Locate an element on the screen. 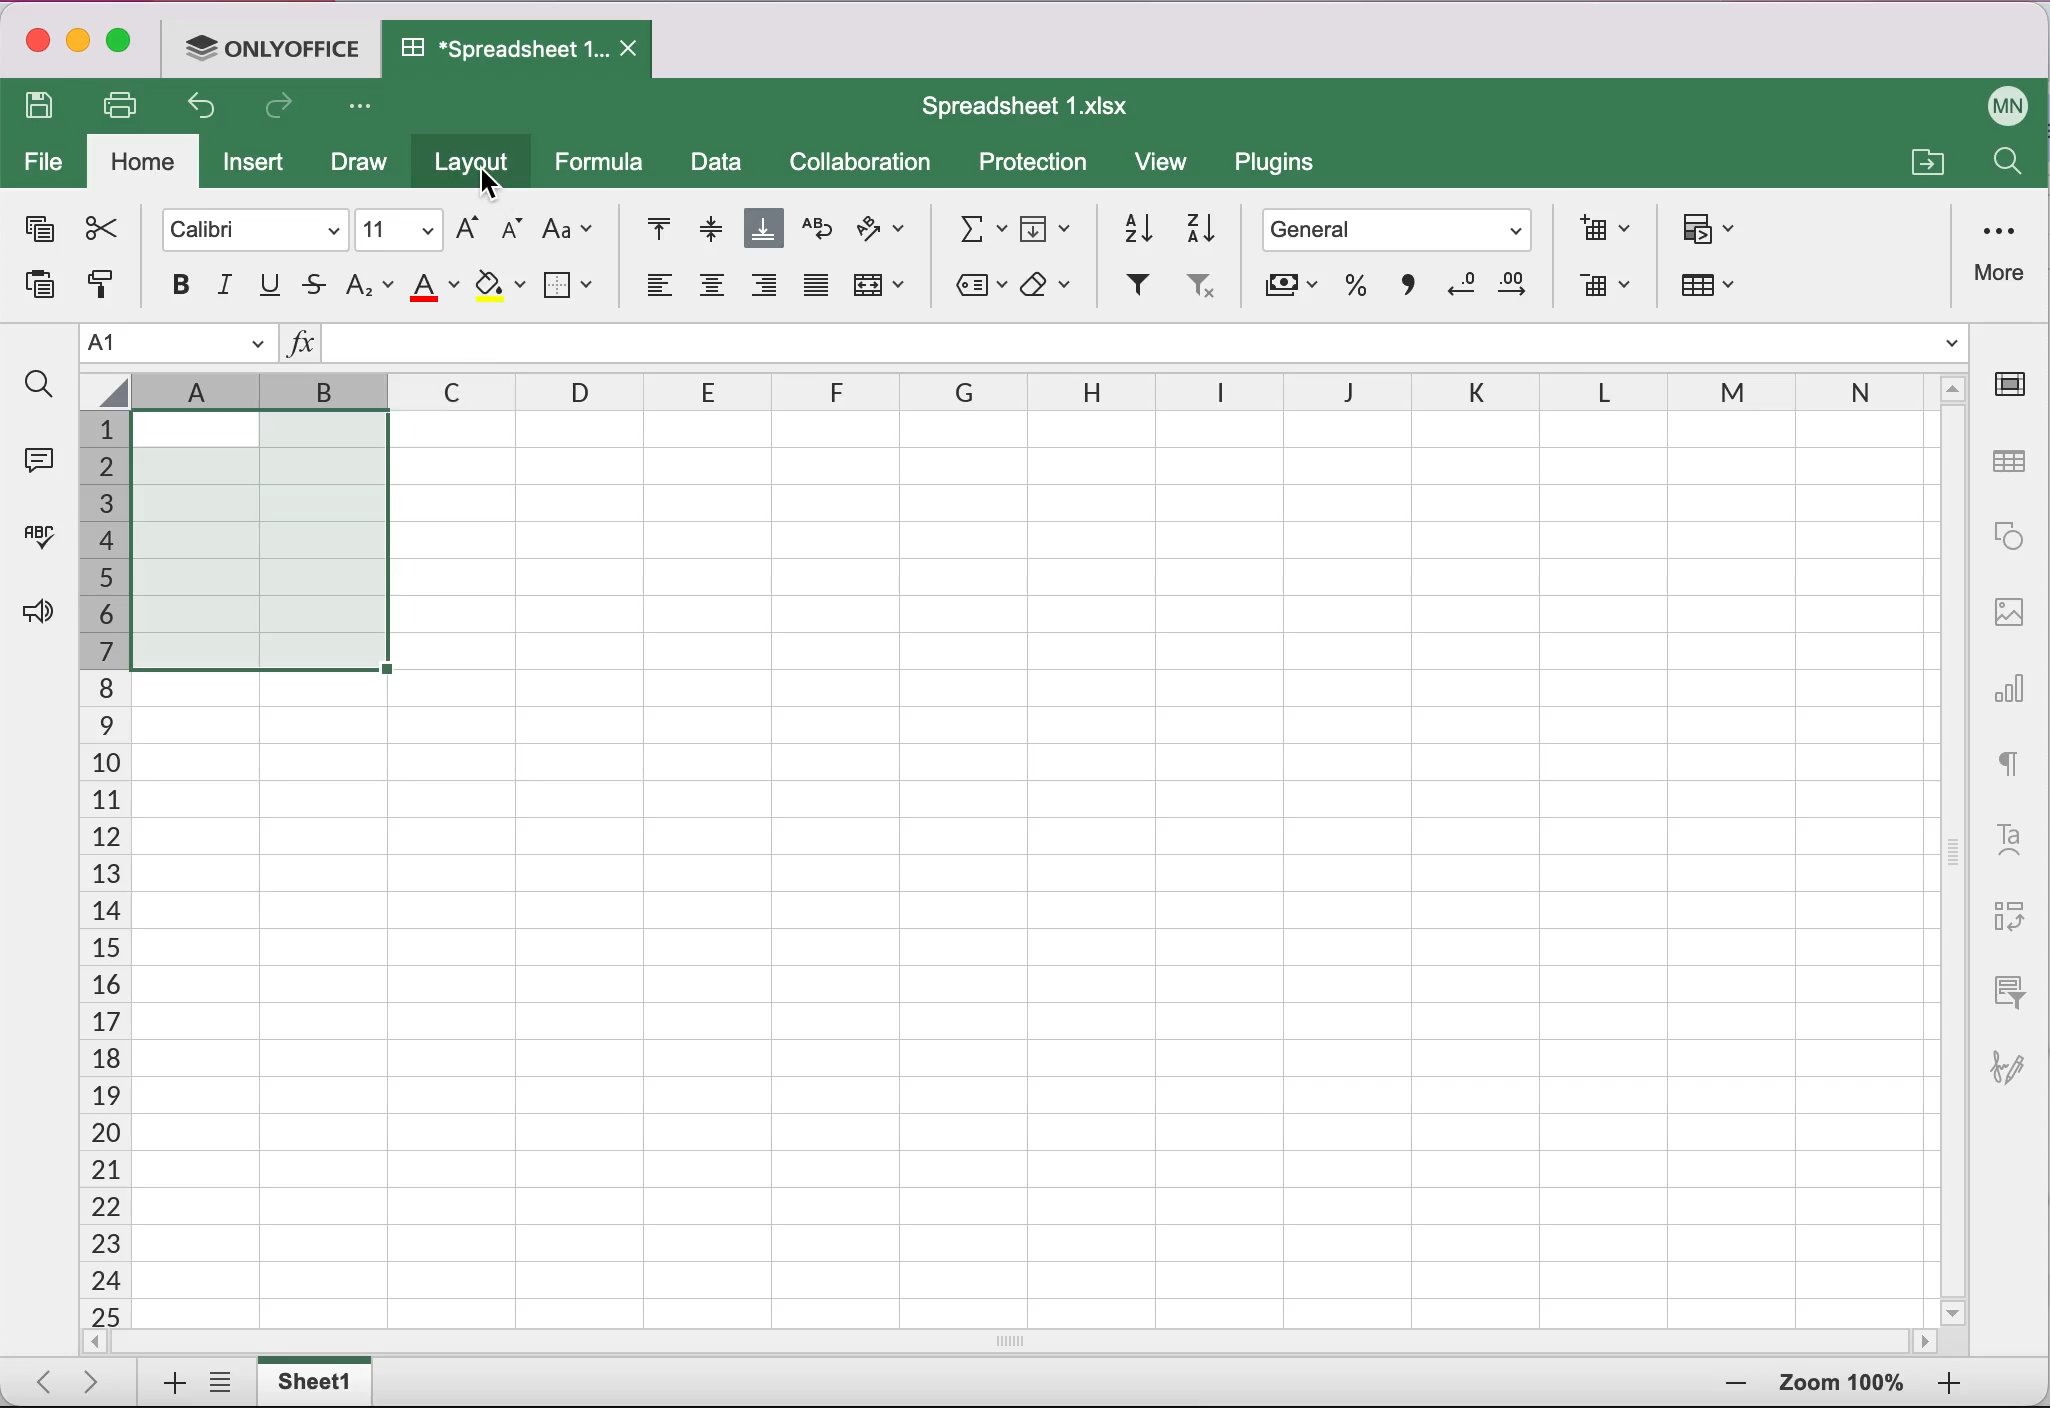 Image resolution: width=2050 pixels, height=1408 pixels. more is located at coordinates (2003, 250).